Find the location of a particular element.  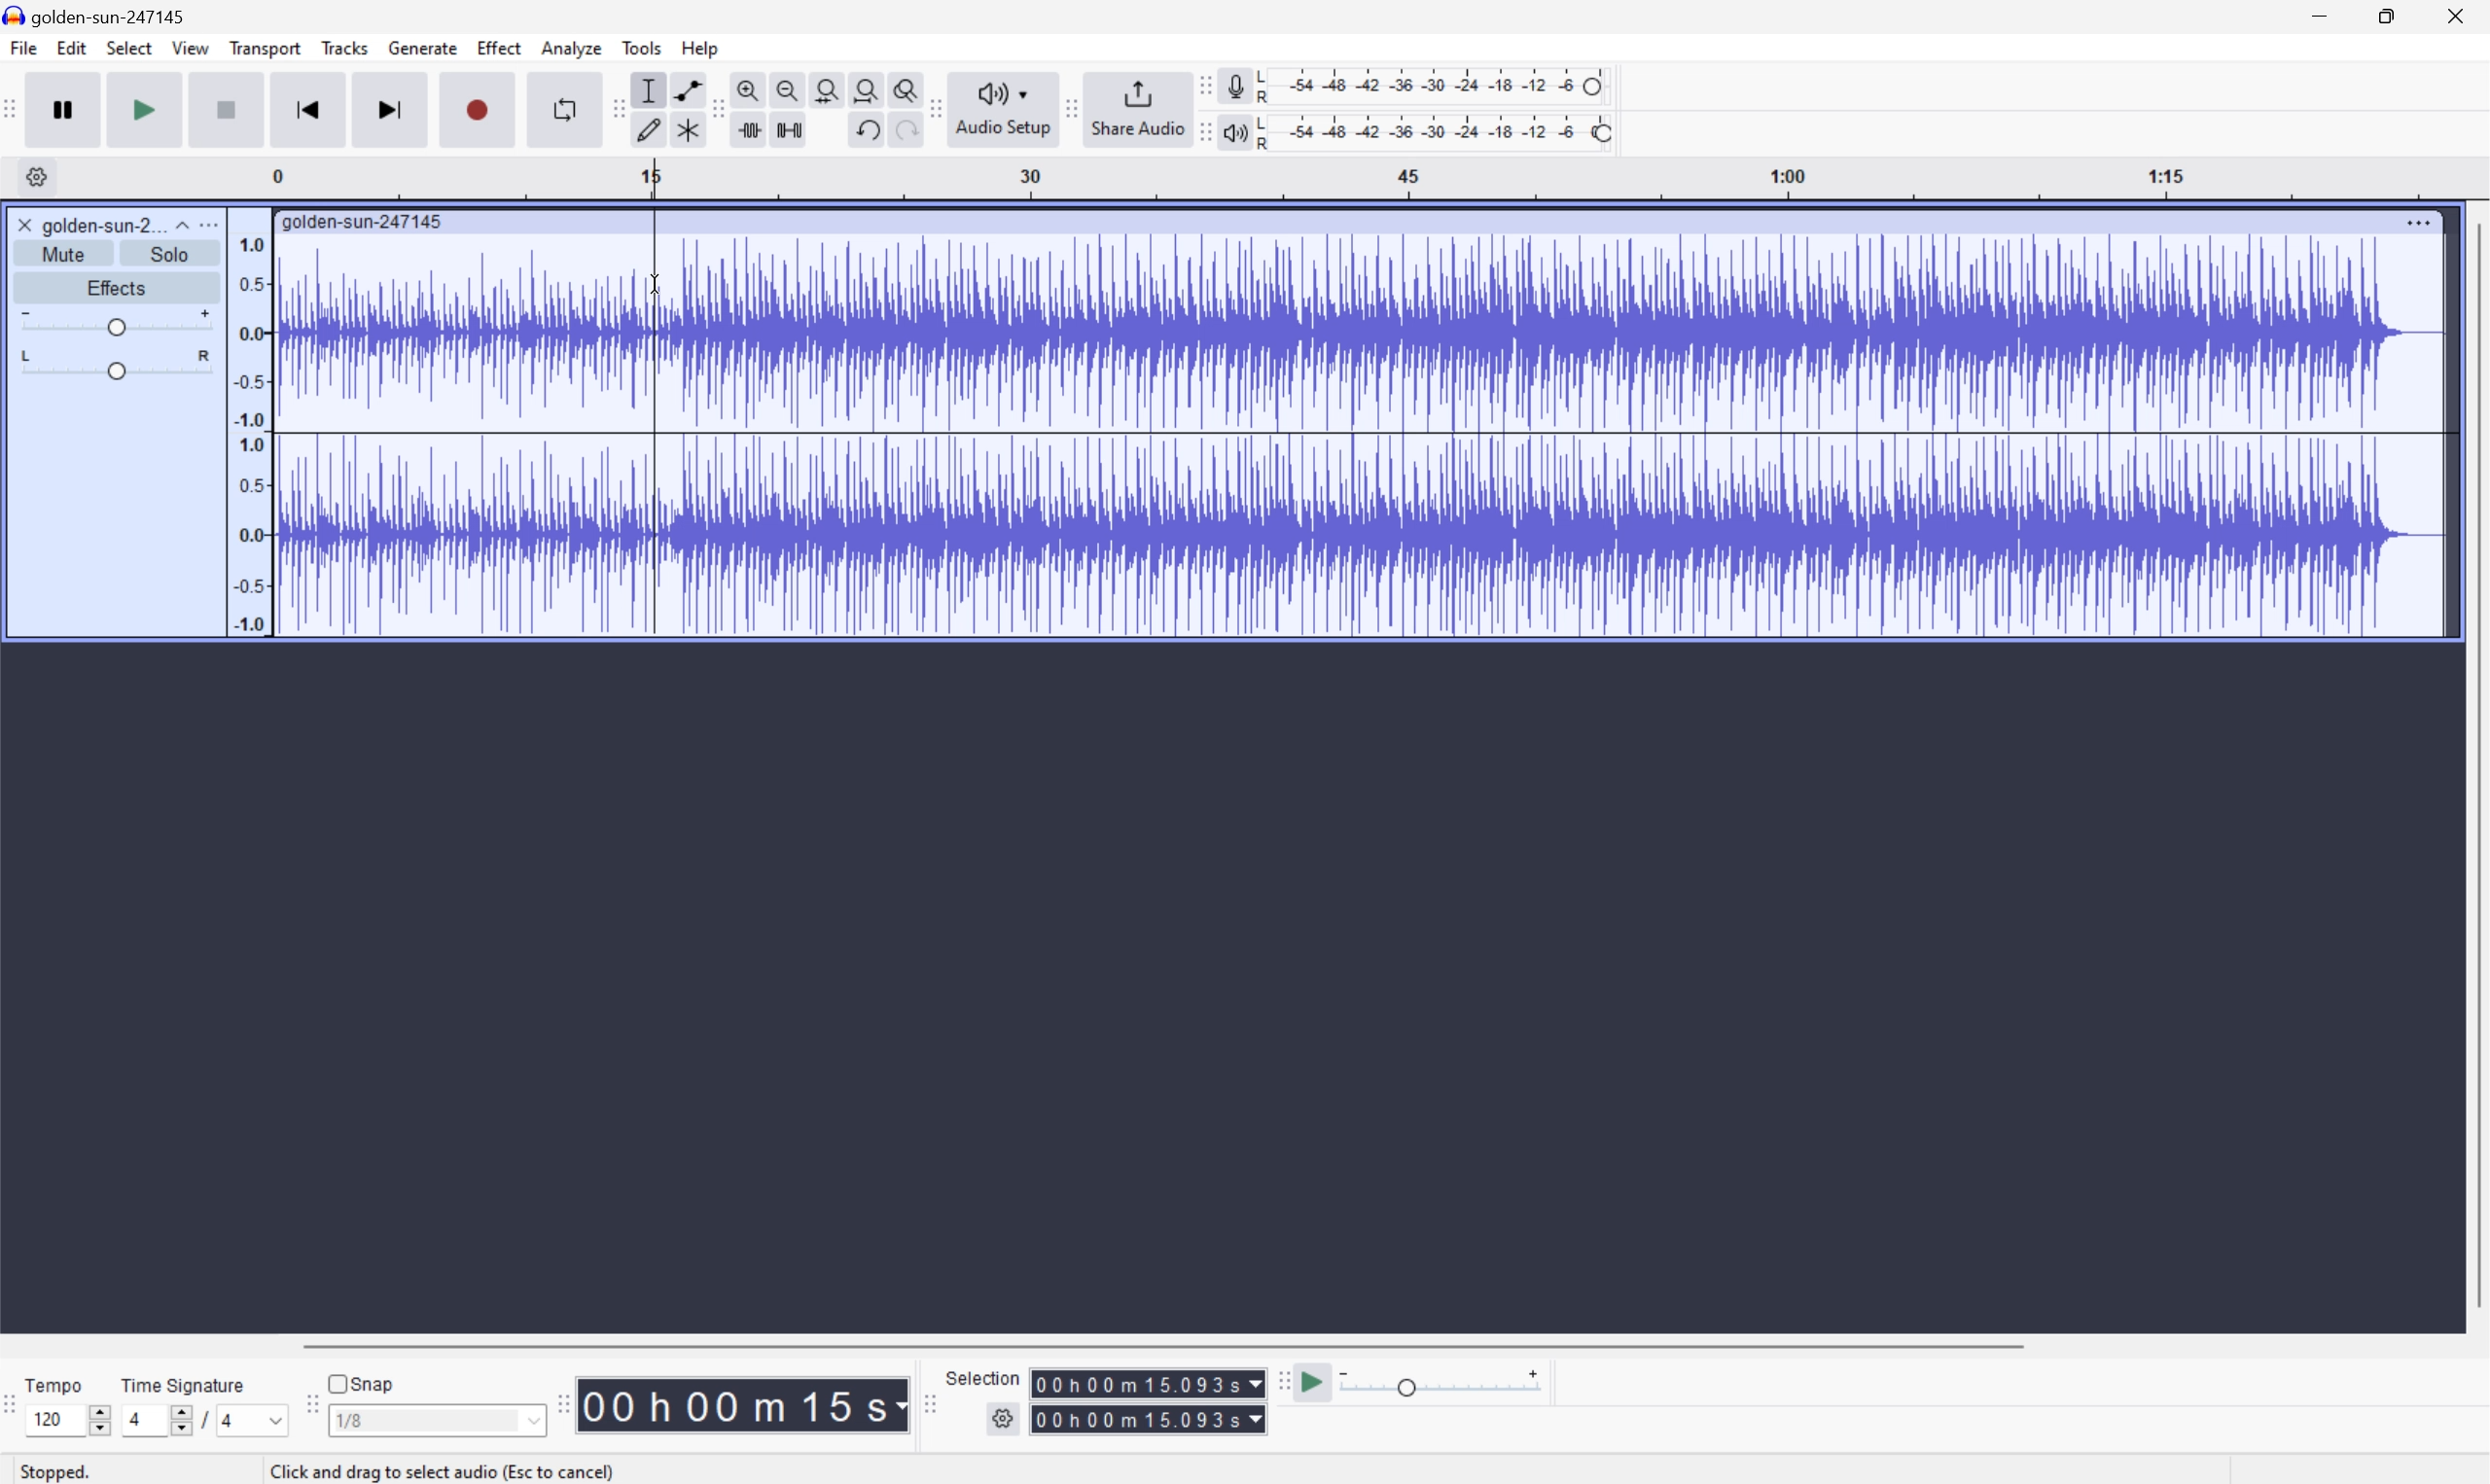

Snap is located at coordinates (360, 1380).